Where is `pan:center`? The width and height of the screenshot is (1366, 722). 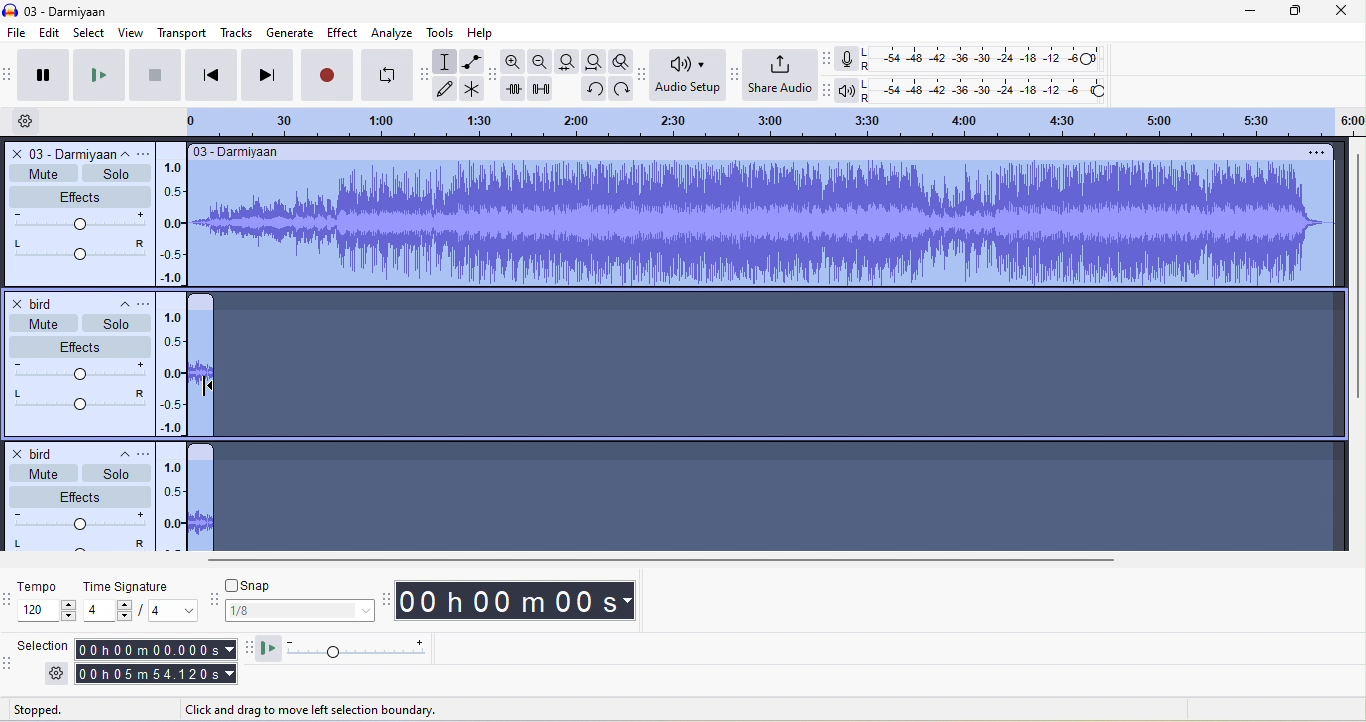 pan:center is located at coordinates (78, 398).